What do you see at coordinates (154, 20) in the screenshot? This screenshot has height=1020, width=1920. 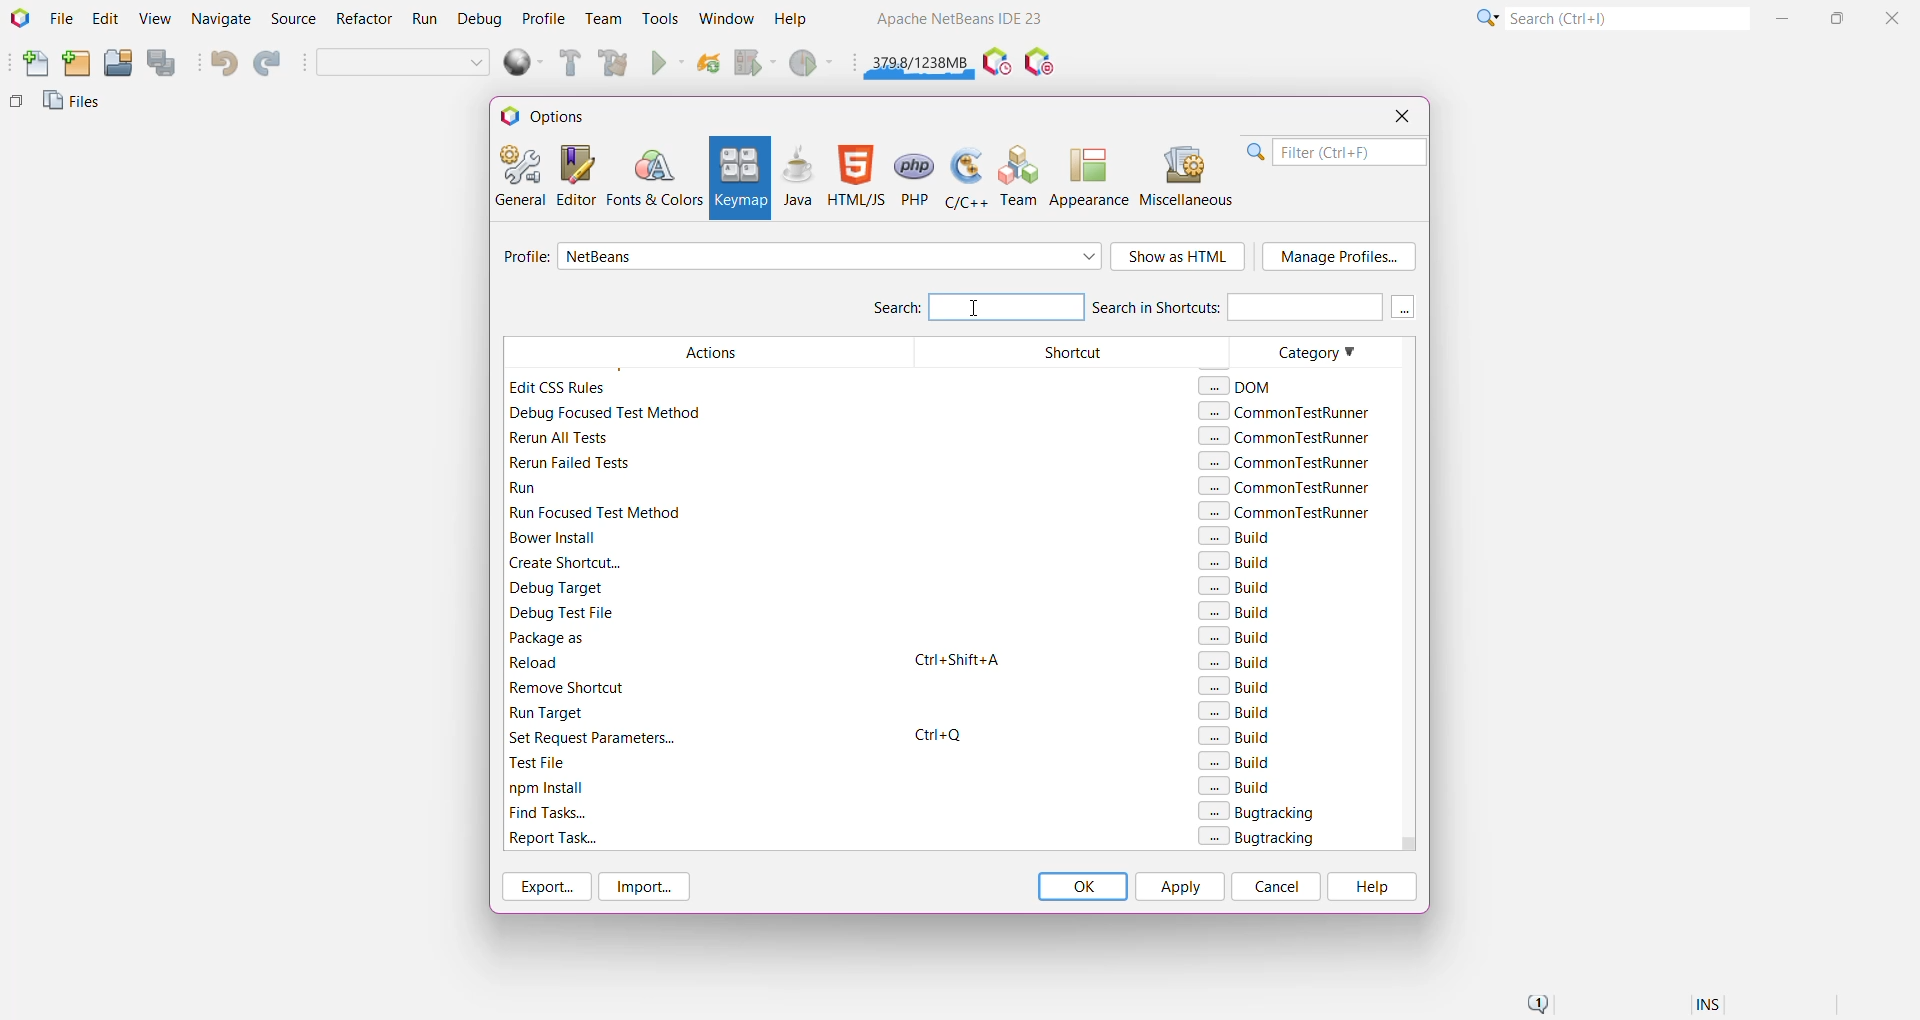 I see `View` at bounding box center [154, 20].